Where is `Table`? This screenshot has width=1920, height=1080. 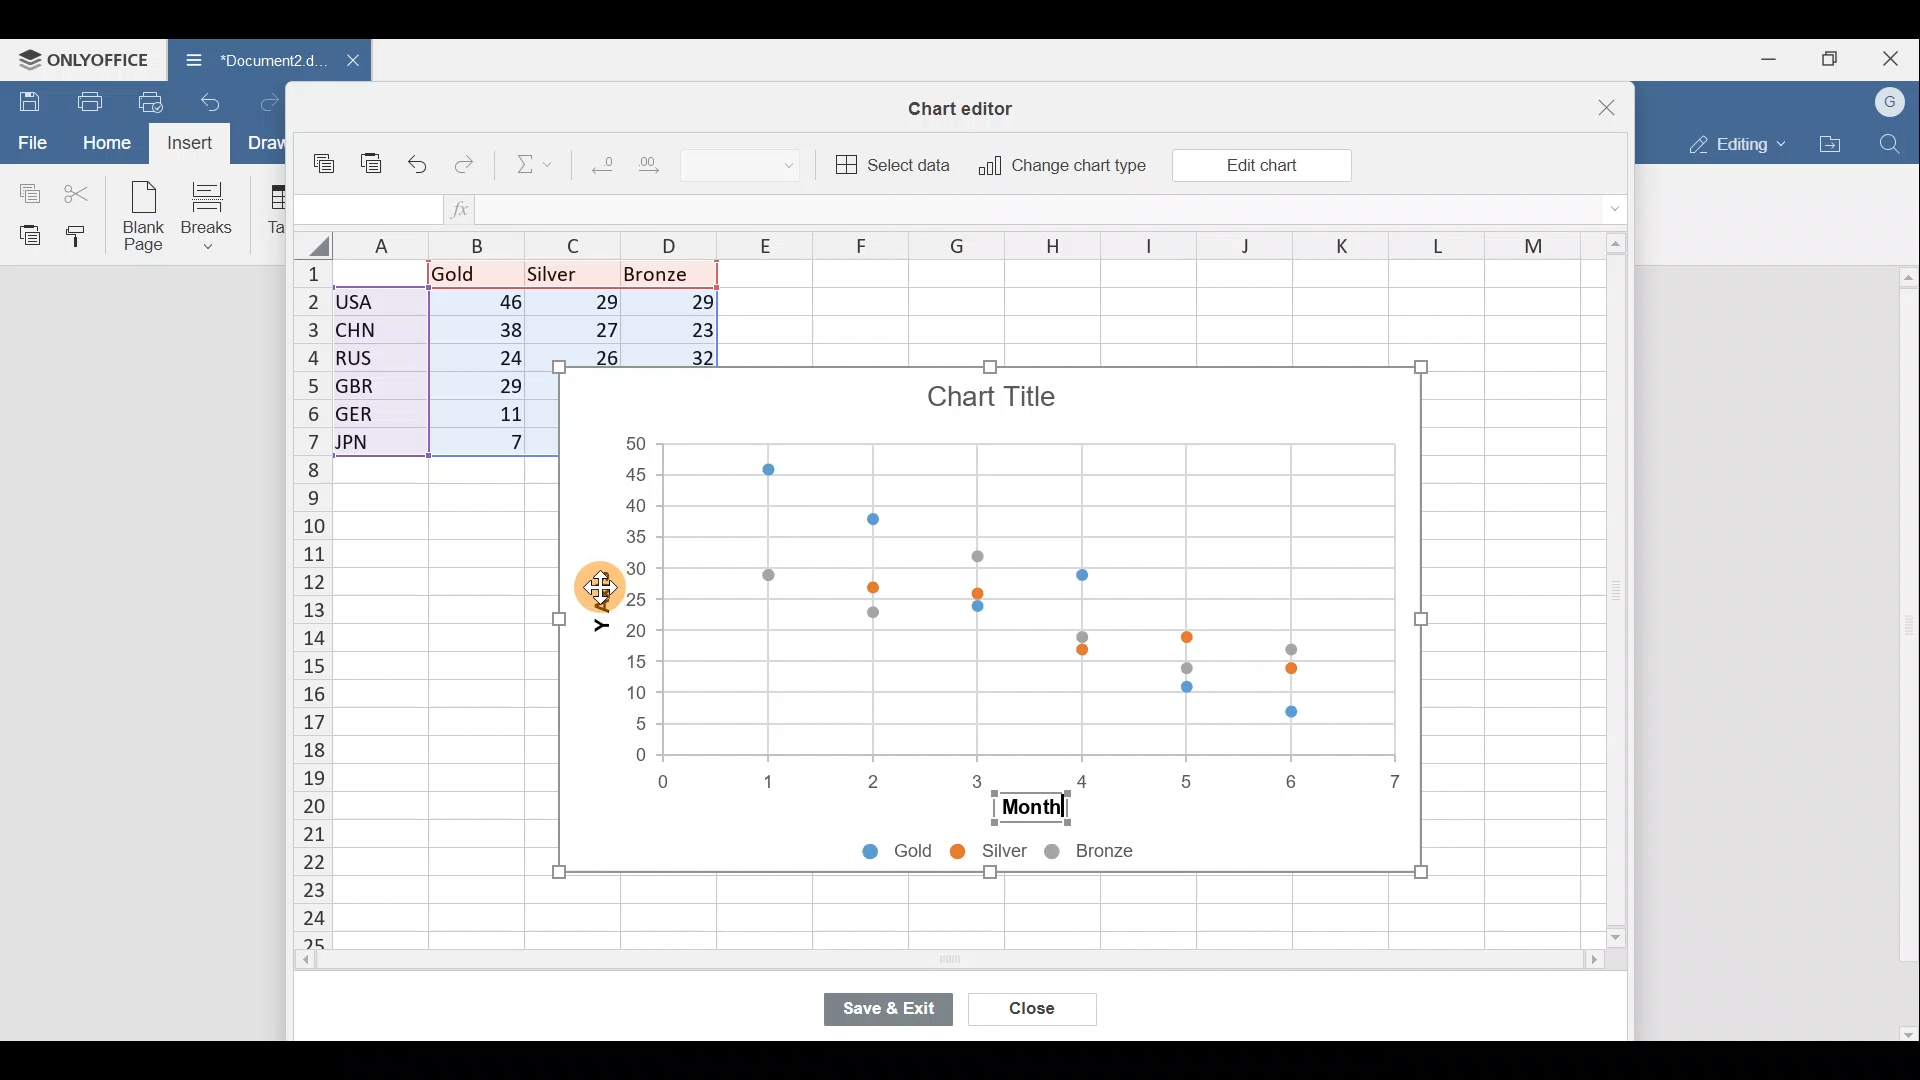
Table is located at coordinates (275, 211).